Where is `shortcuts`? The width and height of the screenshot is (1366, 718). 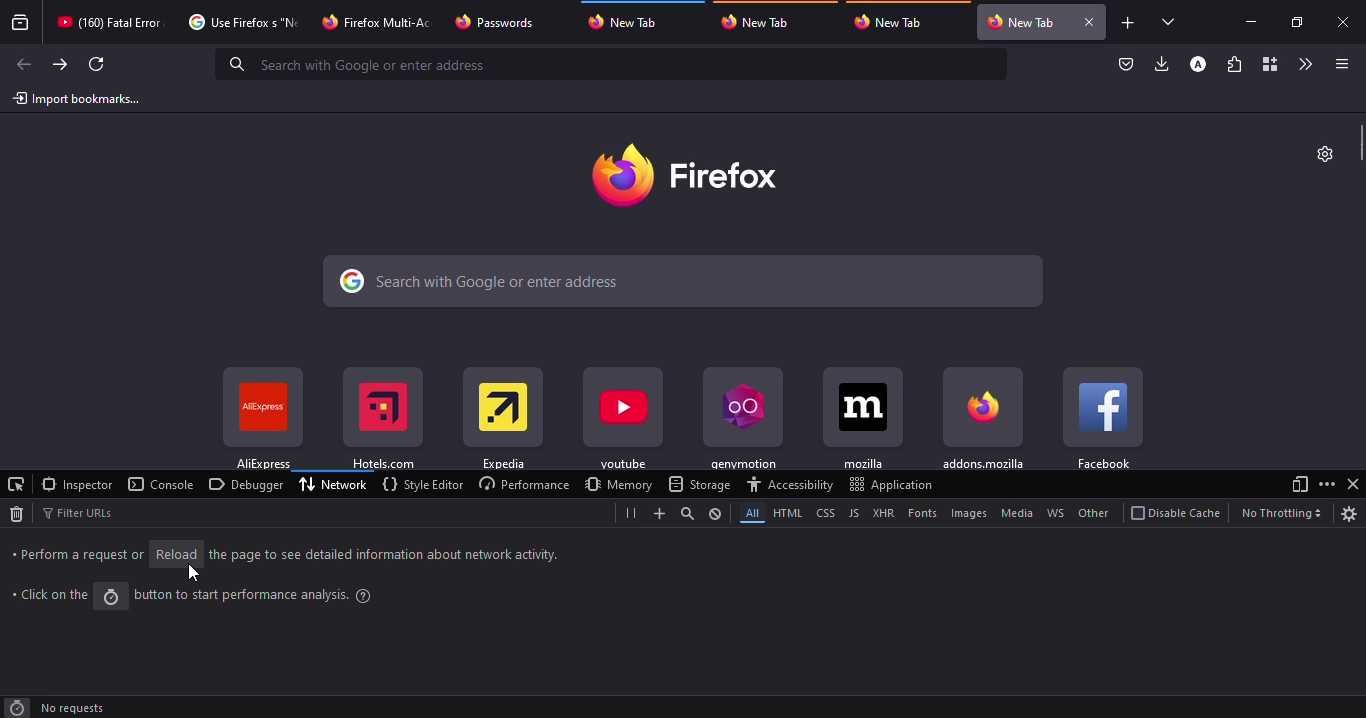
shortcuts is located at coordinates (1104, 417).